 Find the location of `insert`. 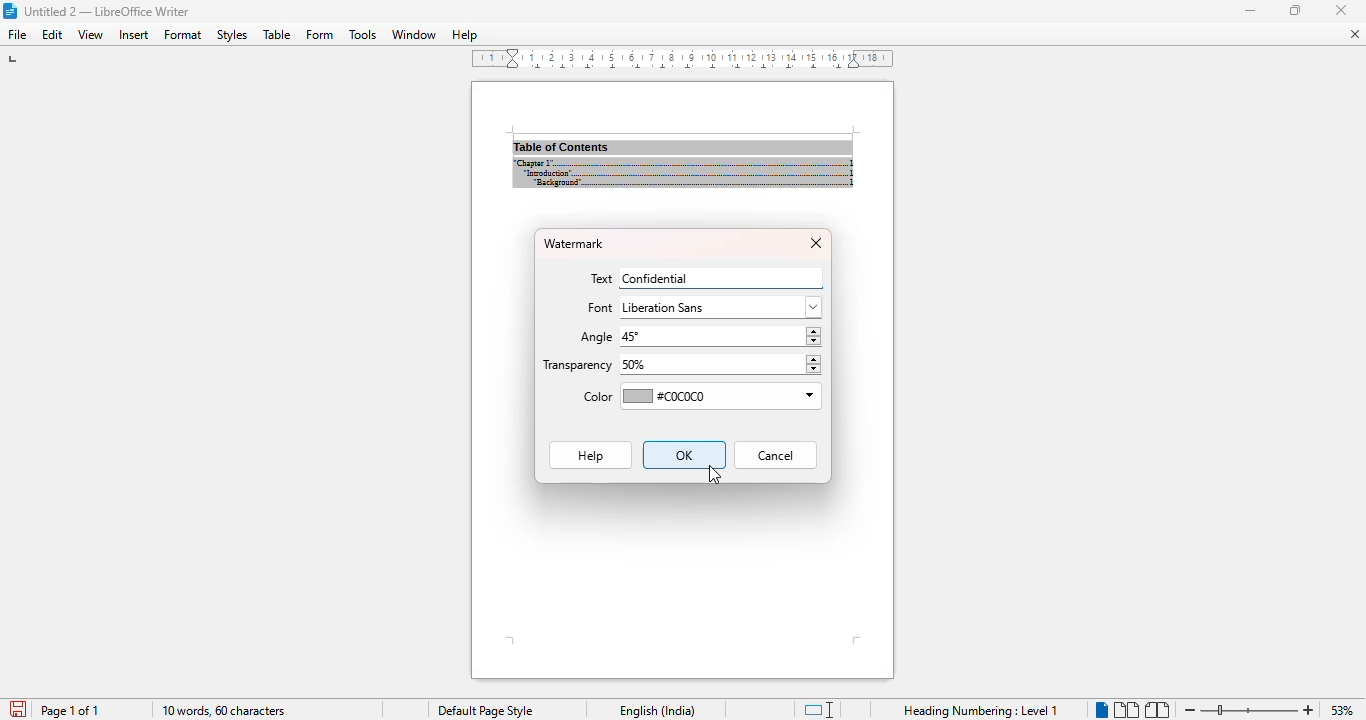

insert is located at coordinates (133, 34).